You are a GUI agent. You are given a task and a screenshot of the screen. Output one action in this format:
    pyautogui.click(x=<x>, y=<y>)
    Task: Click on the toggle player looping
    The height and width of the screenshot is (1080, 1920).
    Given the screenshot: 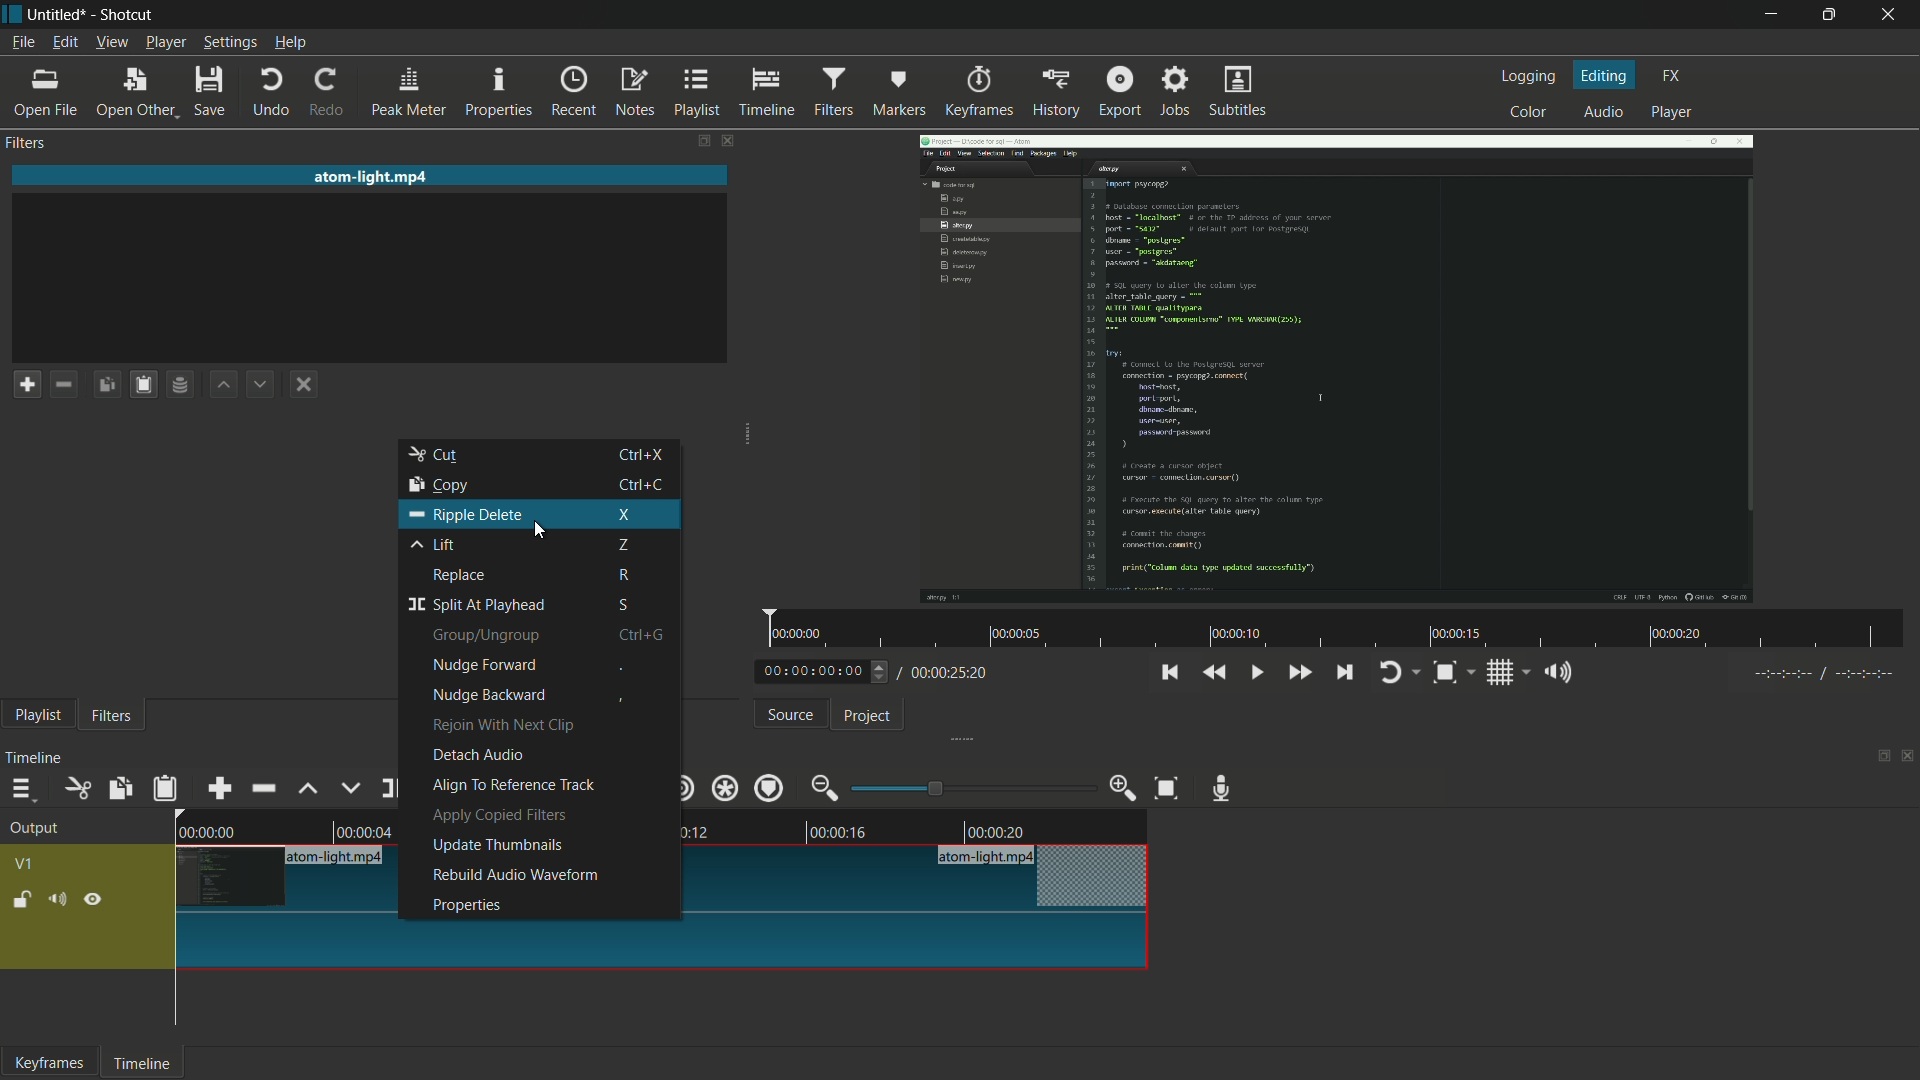 What is the action you would take?
    pyautogui.click(x=1390, y=673)
    